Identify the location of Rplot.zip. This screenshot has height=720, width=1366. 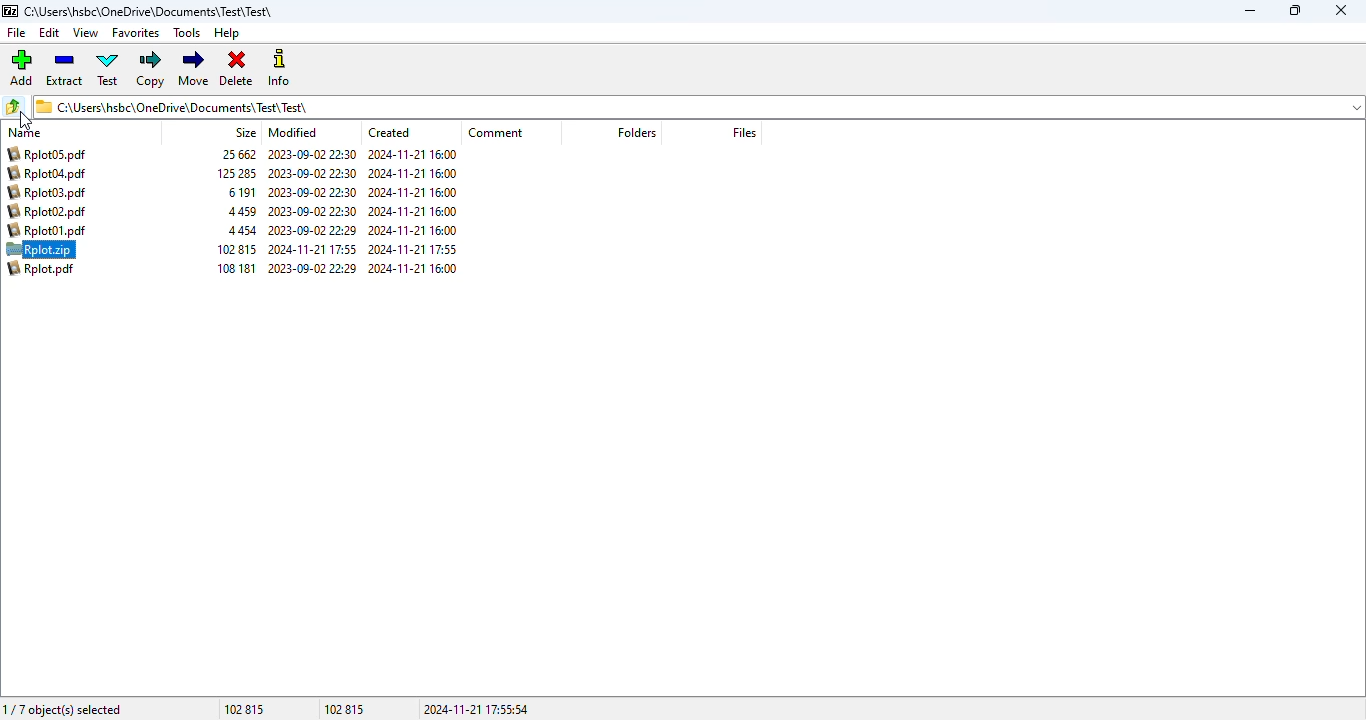
(41, 250).